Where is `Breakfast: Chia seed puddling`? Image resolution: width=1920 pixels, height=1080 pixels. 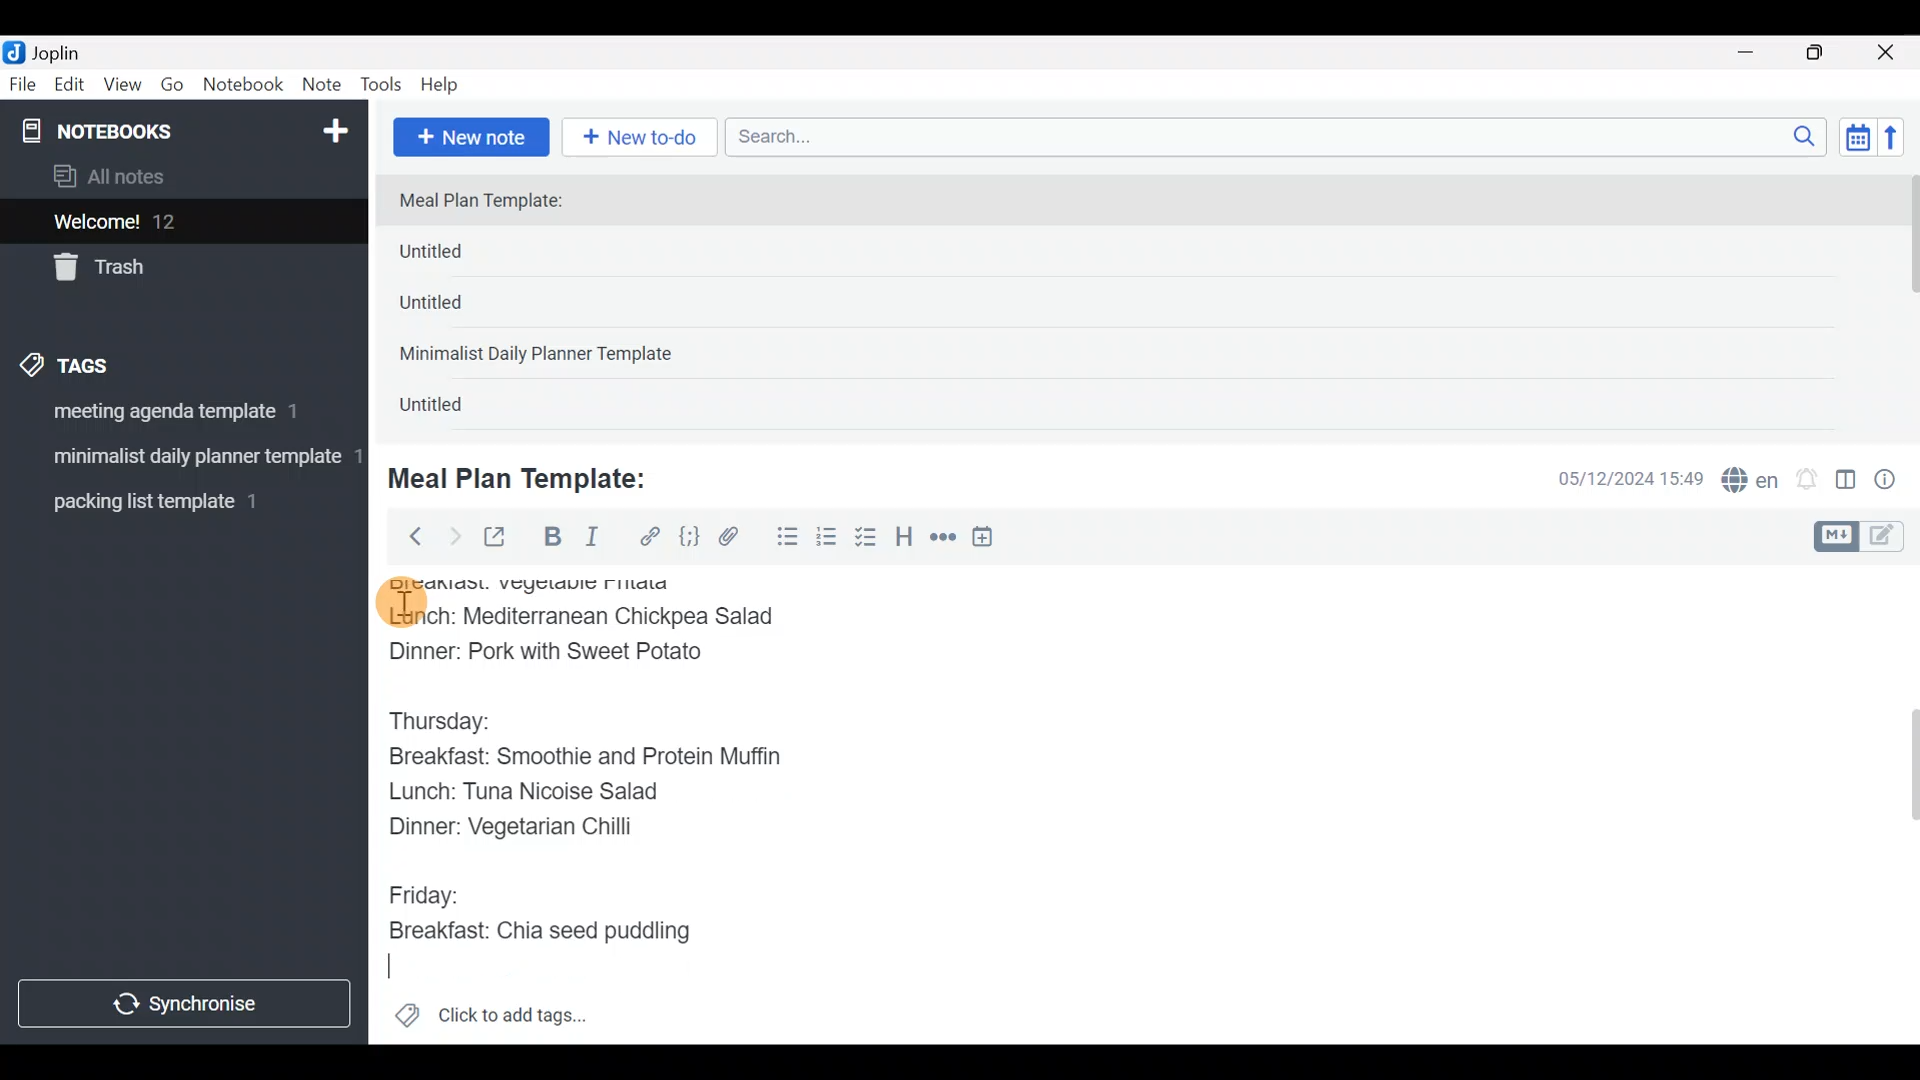 Breakfast: Chia seed puddling is located at coordinates (550, 930).